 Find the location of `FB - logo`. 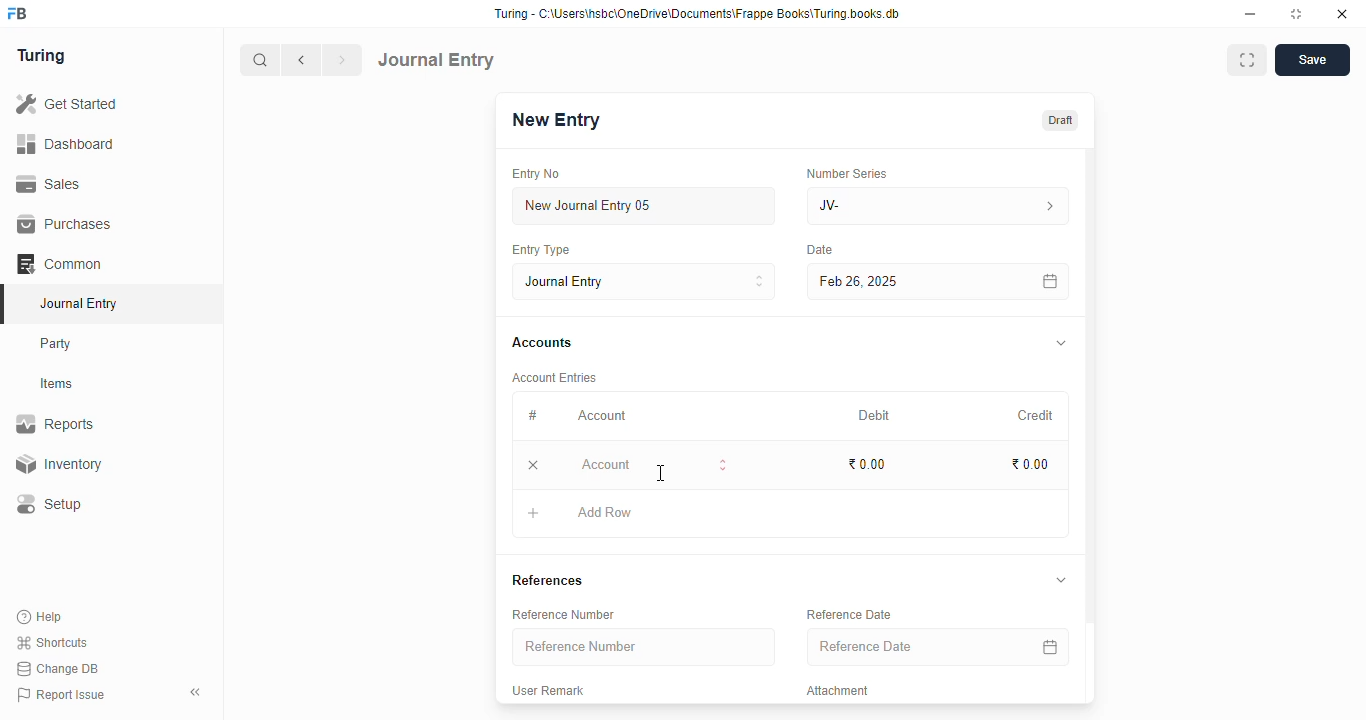

FB - logo is located at coordinates (17, 13).